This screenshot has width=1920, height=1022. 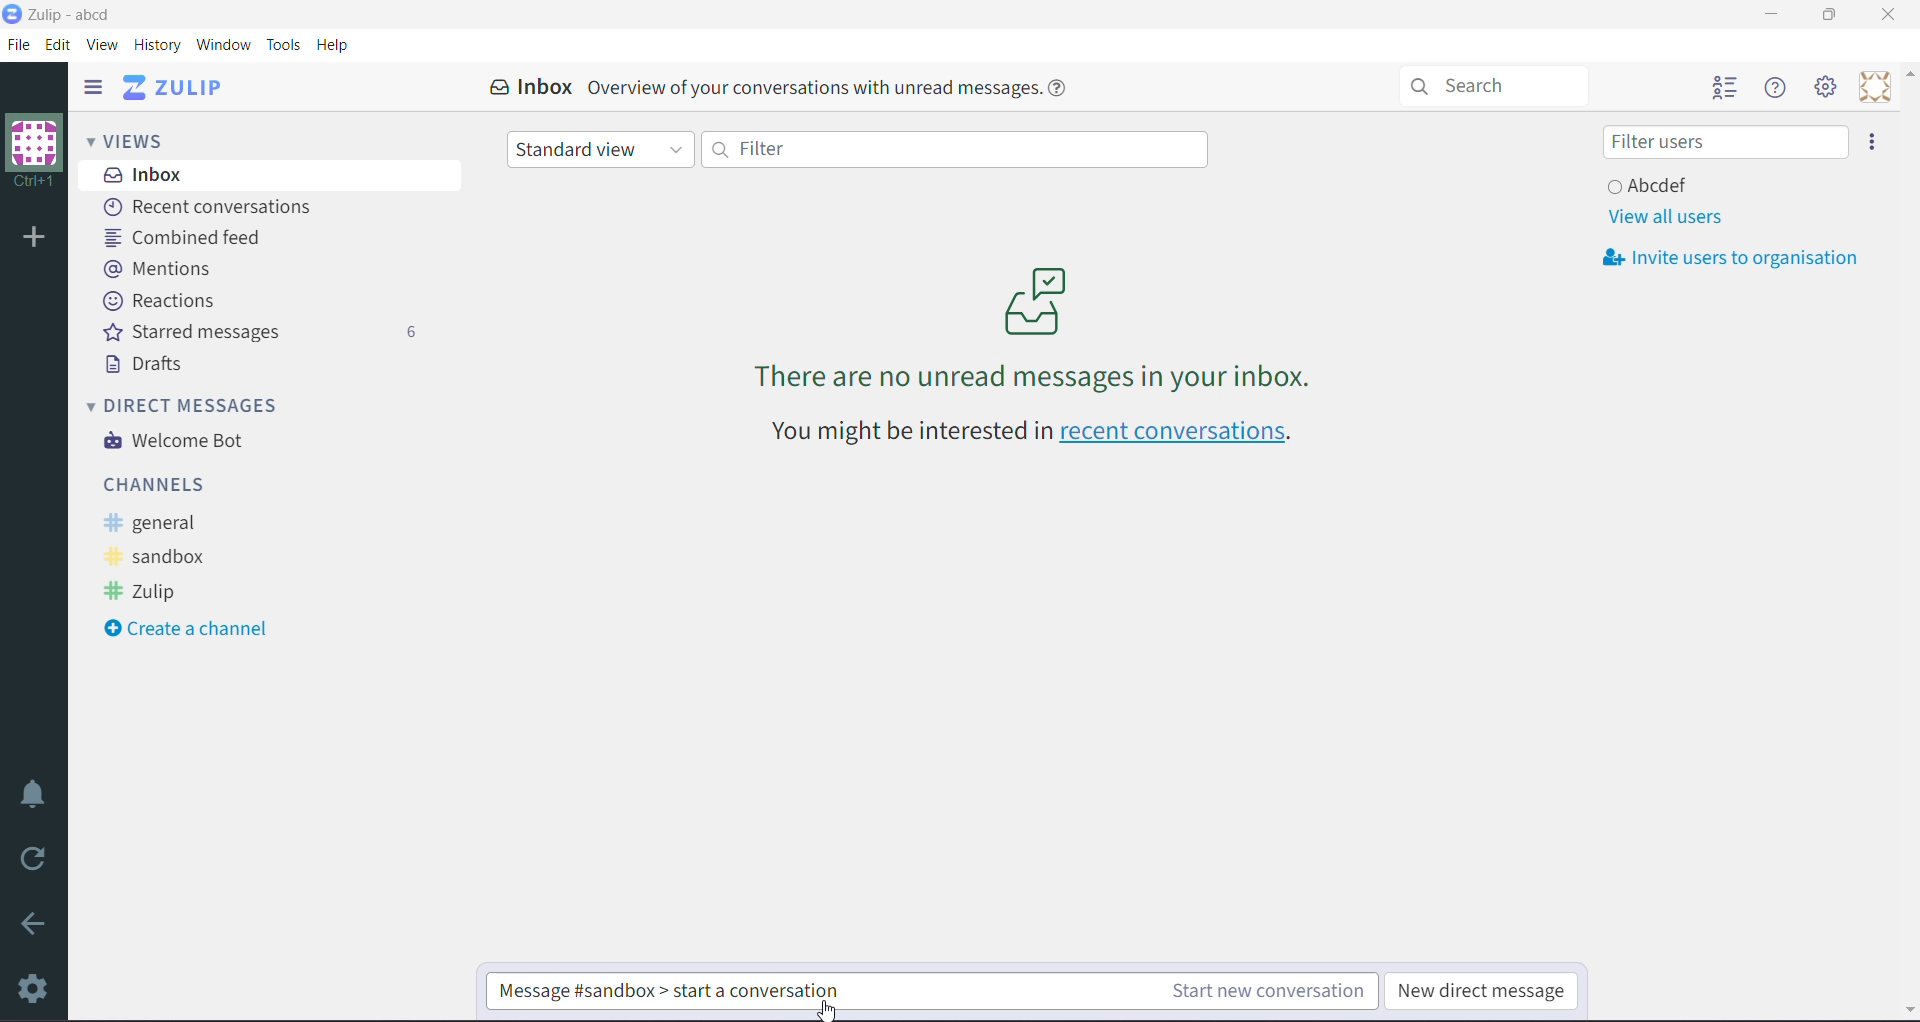 What do you see at coordinates (148, 364) in the screenshot?
I see `Drafts` at bounding box center [148, 364].